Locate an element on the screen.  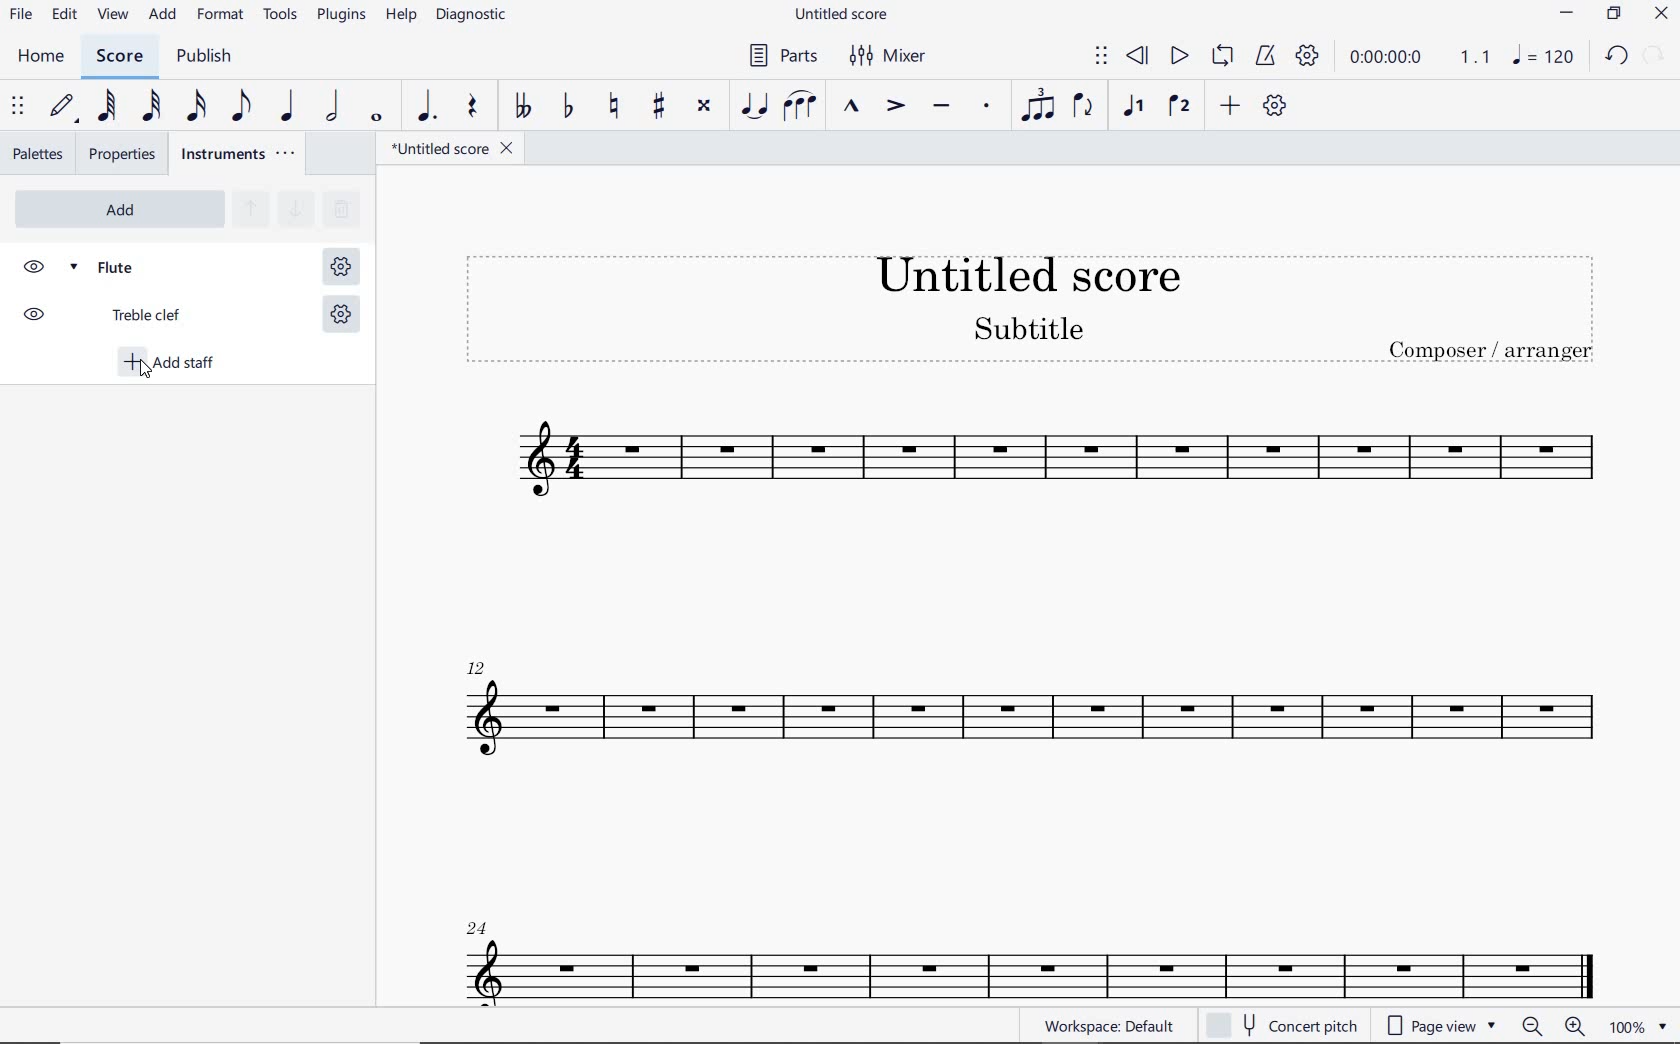
relode is located at coordinates (1655, 53).